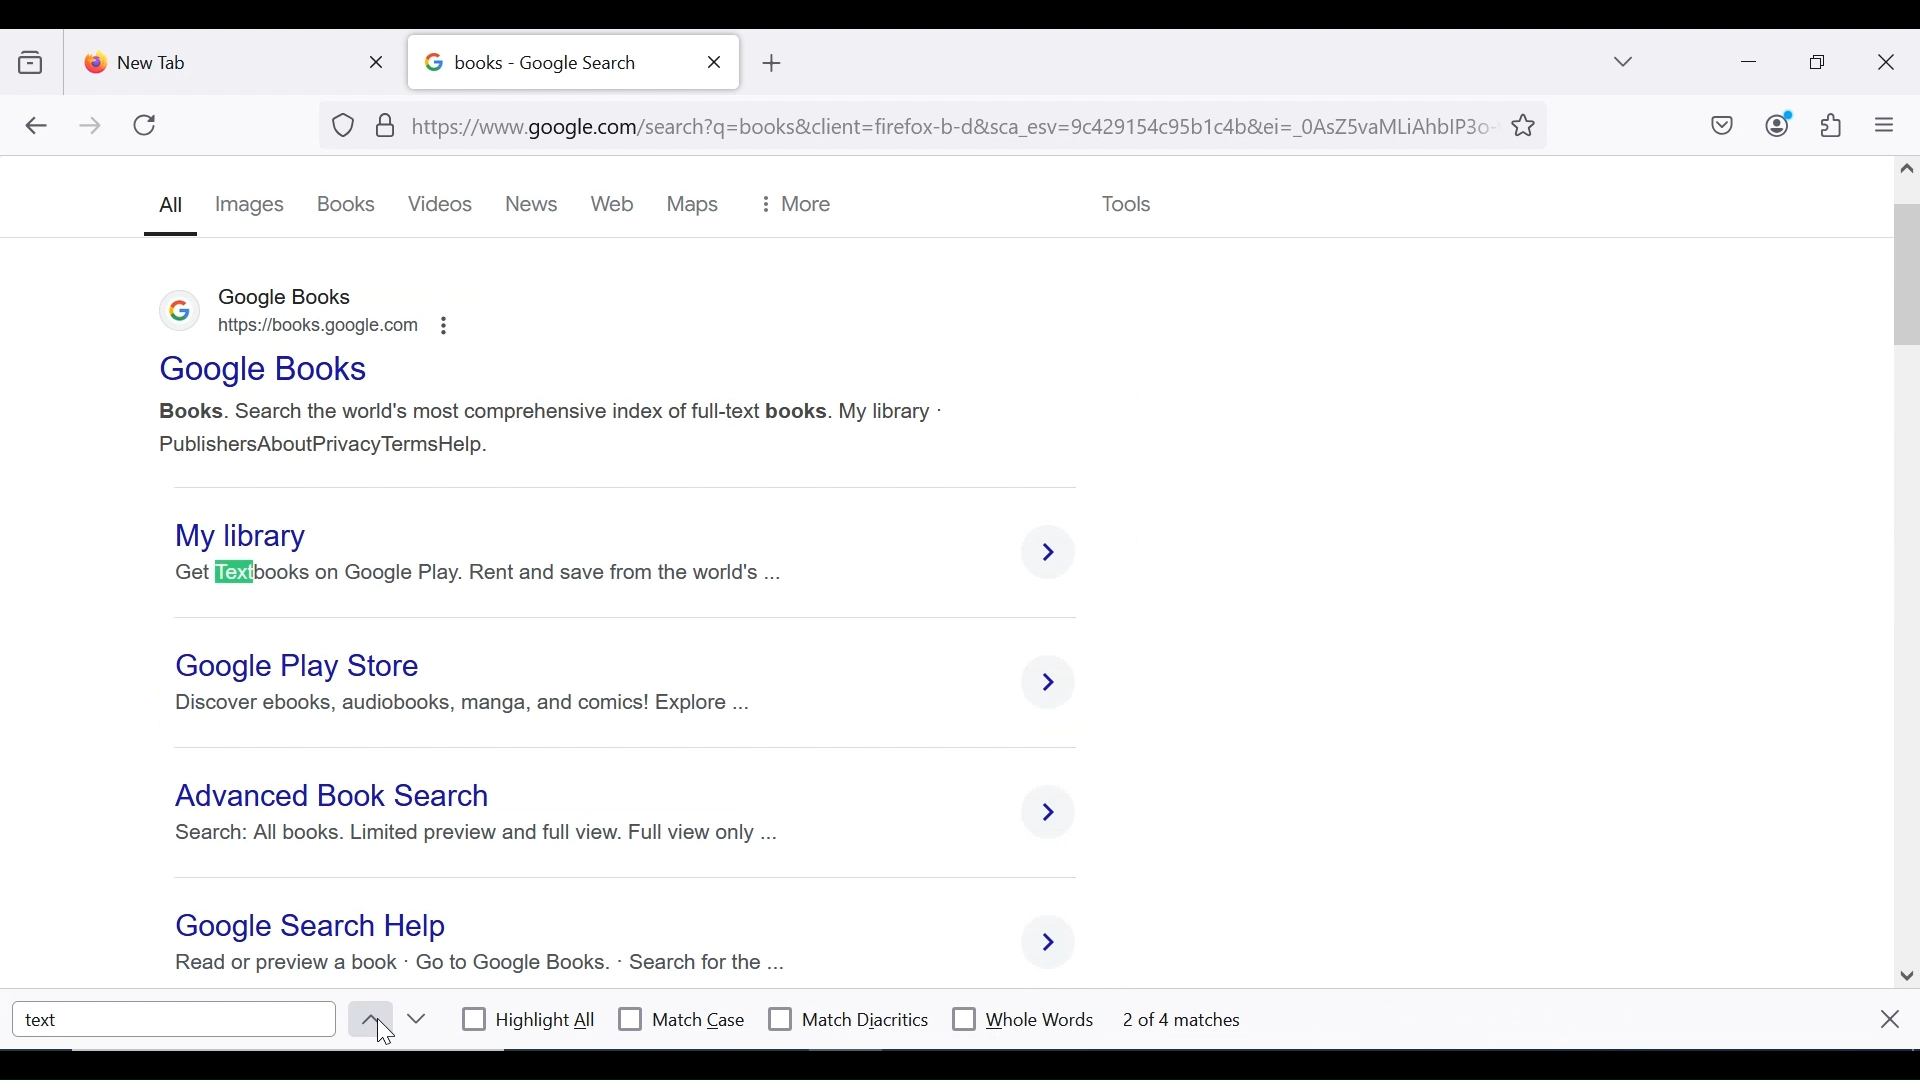 The width and height of the screenshot is (1920, 1080). What do you see at coordinates (551, 63) in the screenshot?
I see `books - Google Search` at bounding box center [551, 63].